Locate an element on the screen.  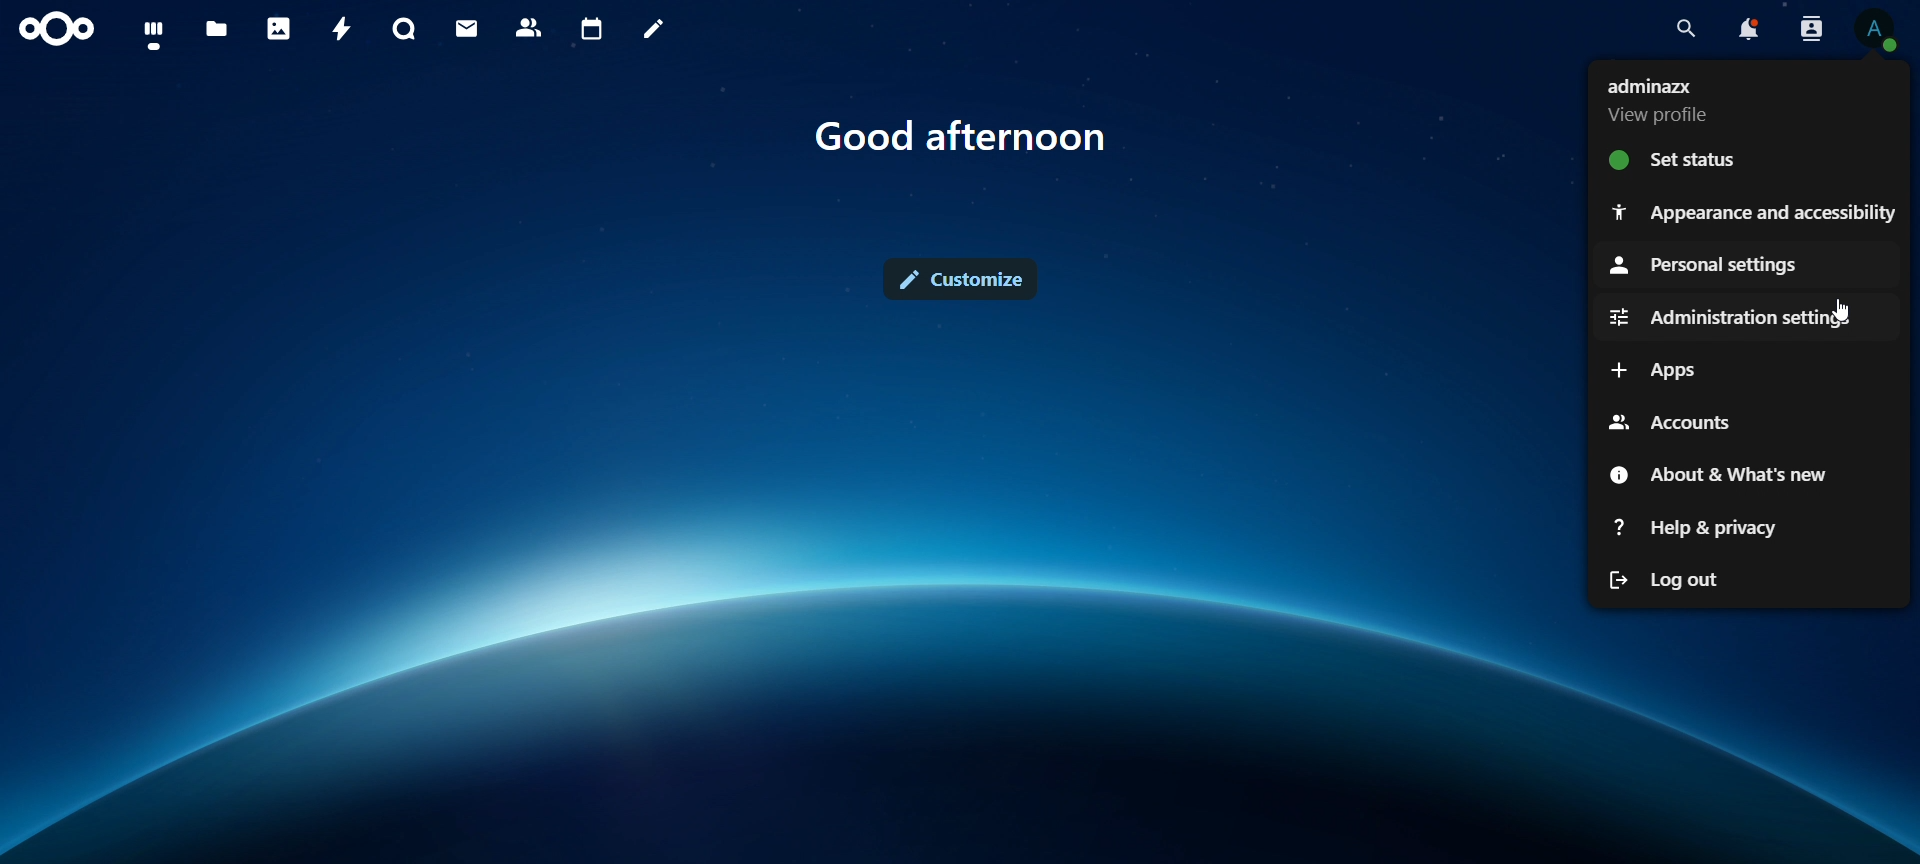
photos is located at coordinates (278, 27).